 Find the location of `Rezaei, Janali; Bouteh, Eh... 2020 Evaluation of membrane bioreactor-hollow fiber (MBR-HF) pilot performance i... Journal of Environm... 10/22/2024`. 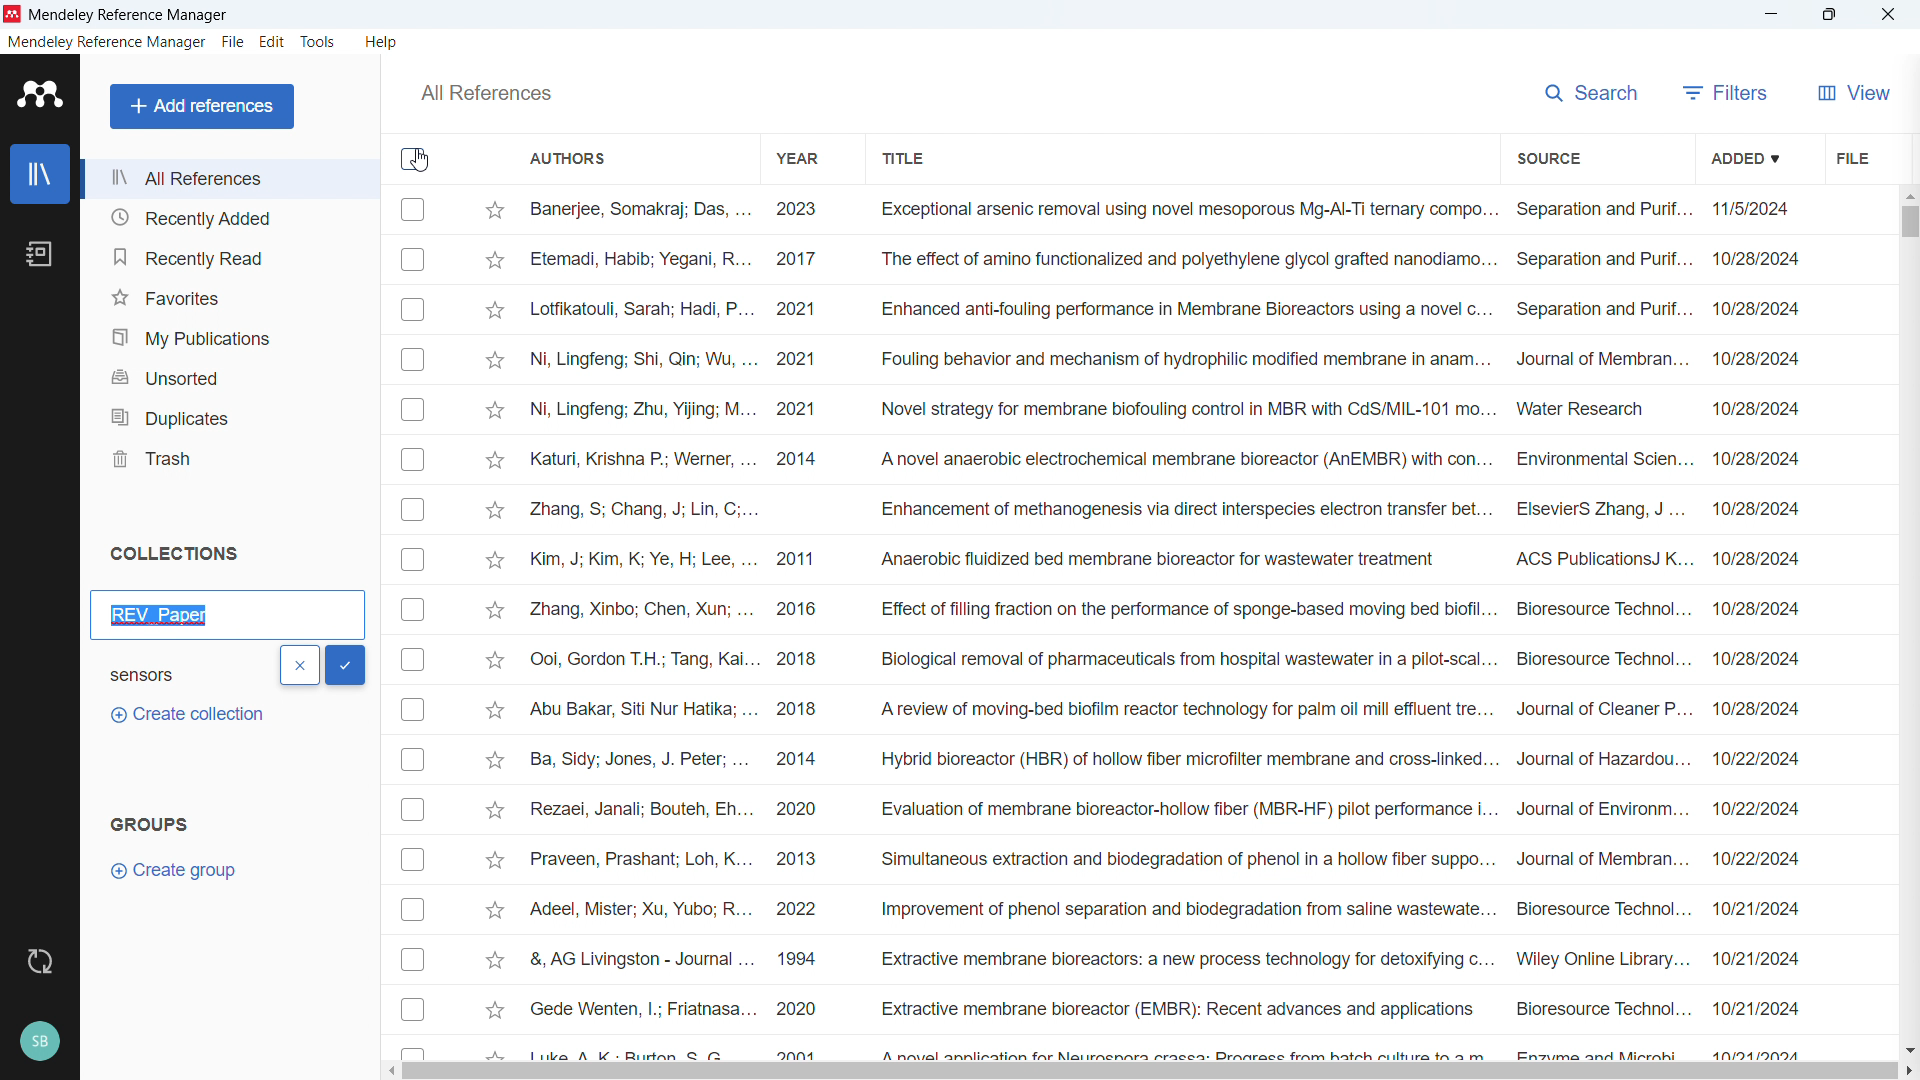

Rezaei, Janali; Bouteh, Eh... 2020 Evaluation of membrane bioreactor-hollow fiber (MBR-HF) pilot performance i... Journal of Environm... 10/22/2024 is located at coordinates (1164, 808).